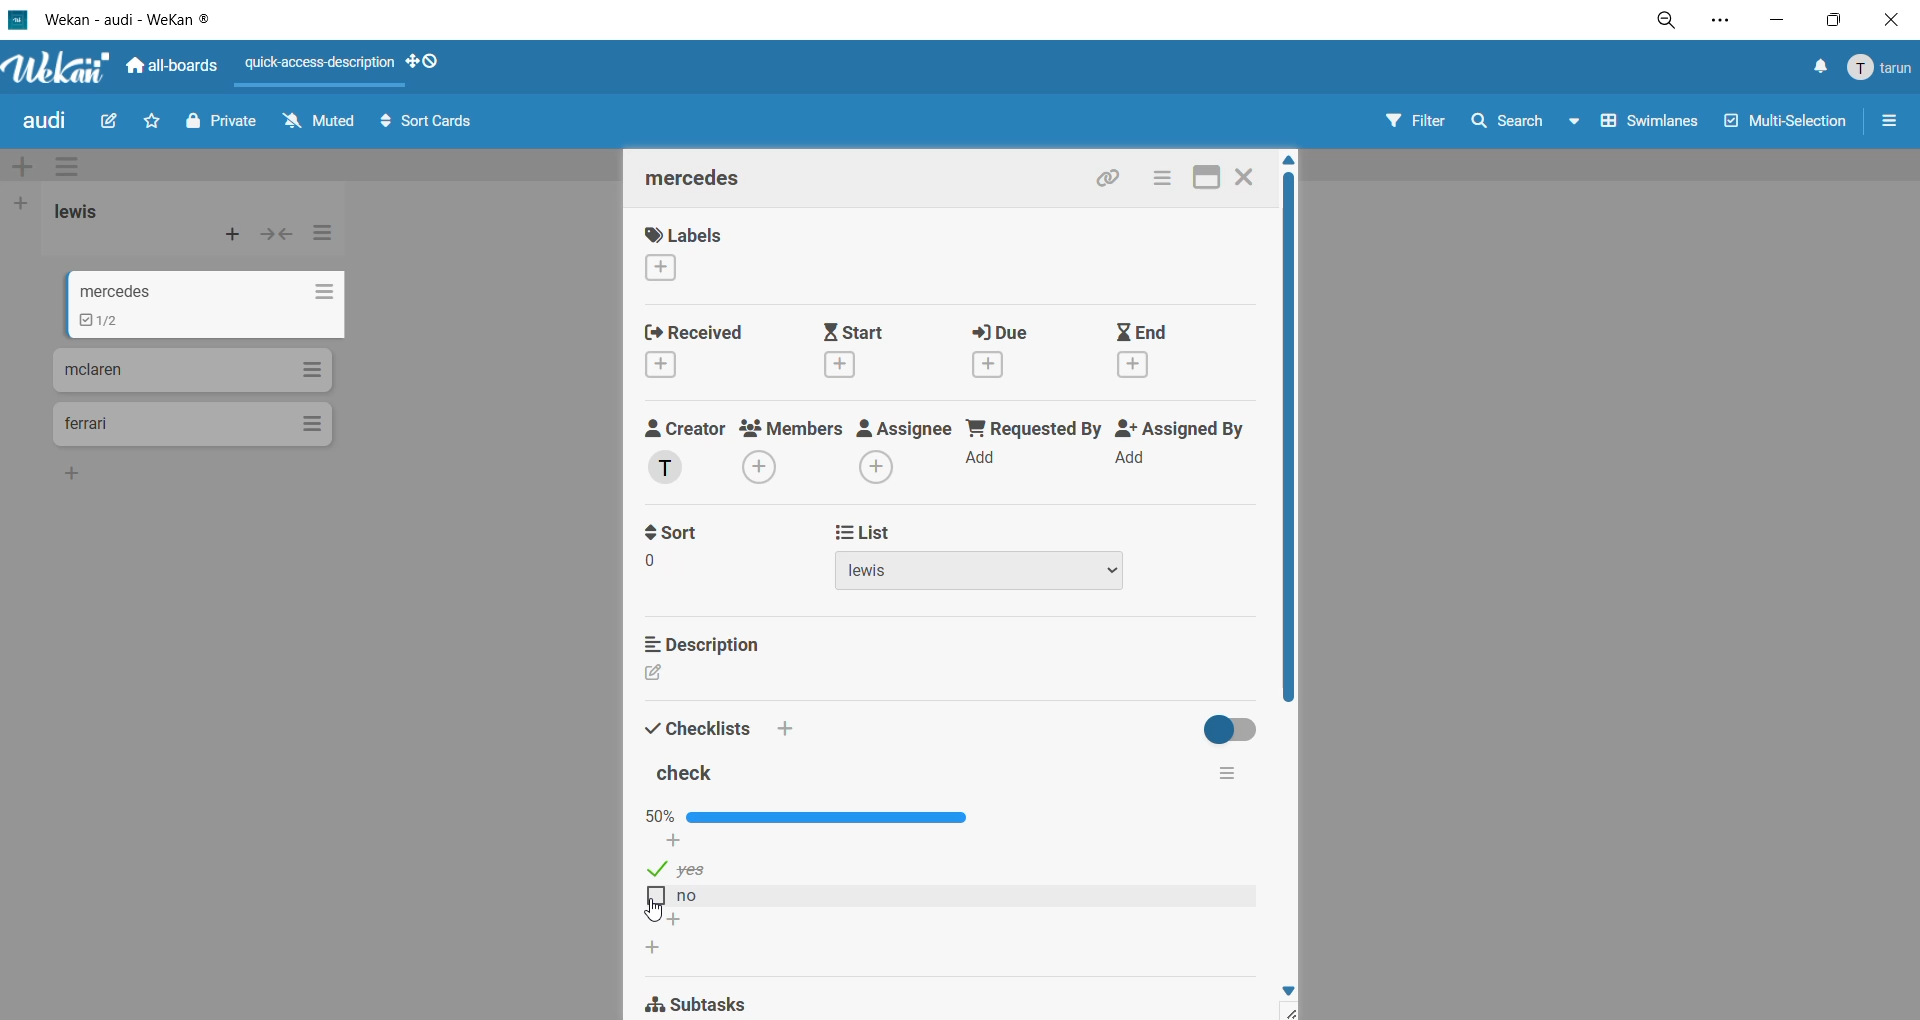 This screenshot has width=1920, height=1020. Describe the element at coordinates (1117, 179) in the screenshot. I see `copy` at that location.